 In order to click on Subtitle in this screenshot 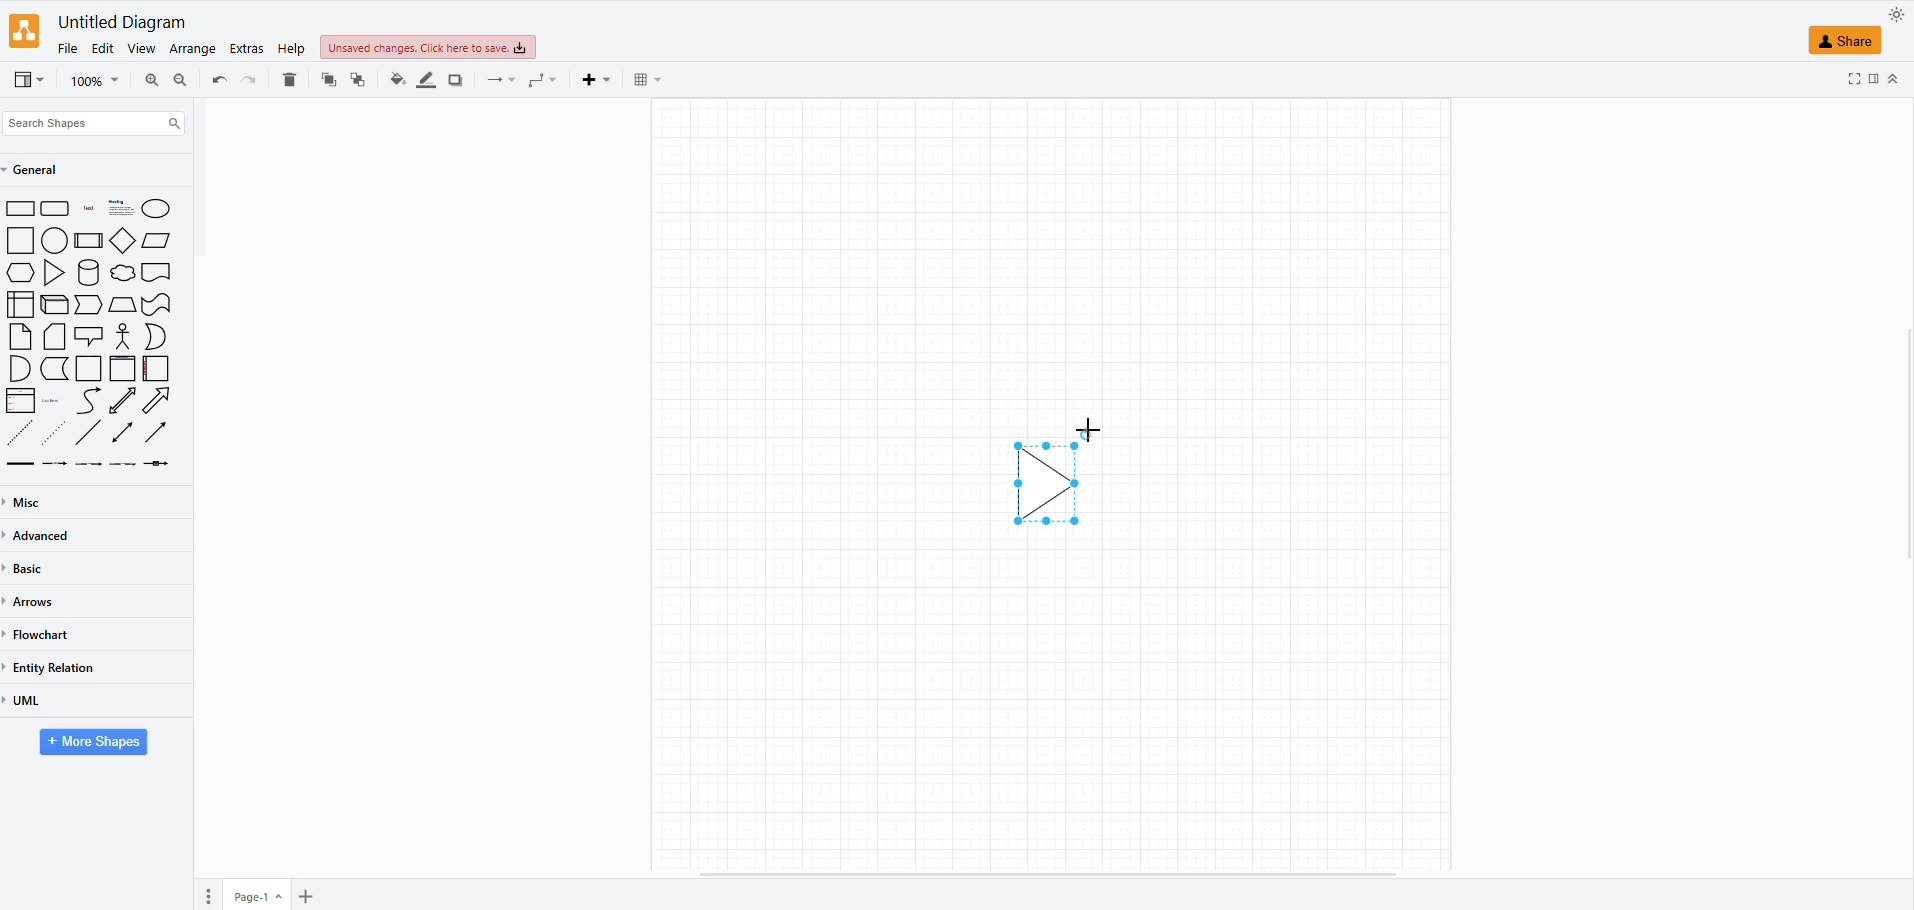, I will do `click(122, 208)`.